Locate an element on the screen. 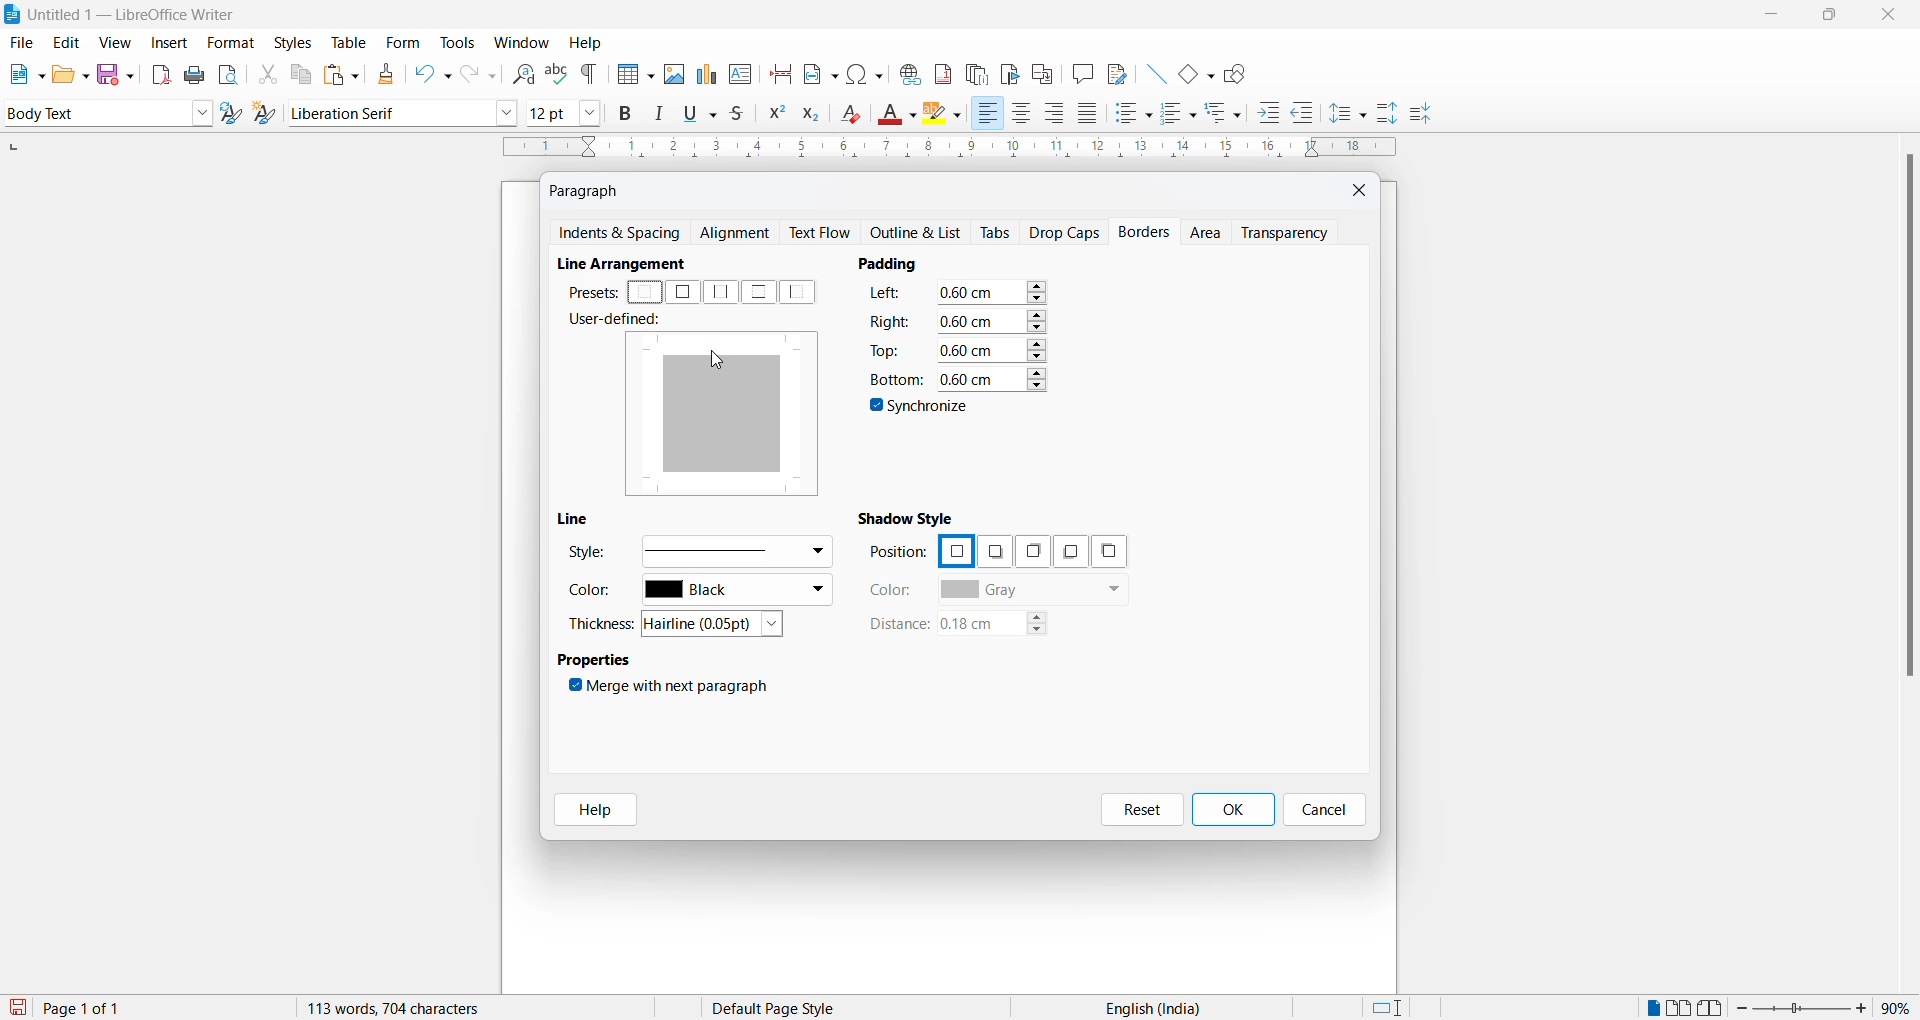  close is located at coordinates (1361, 189).